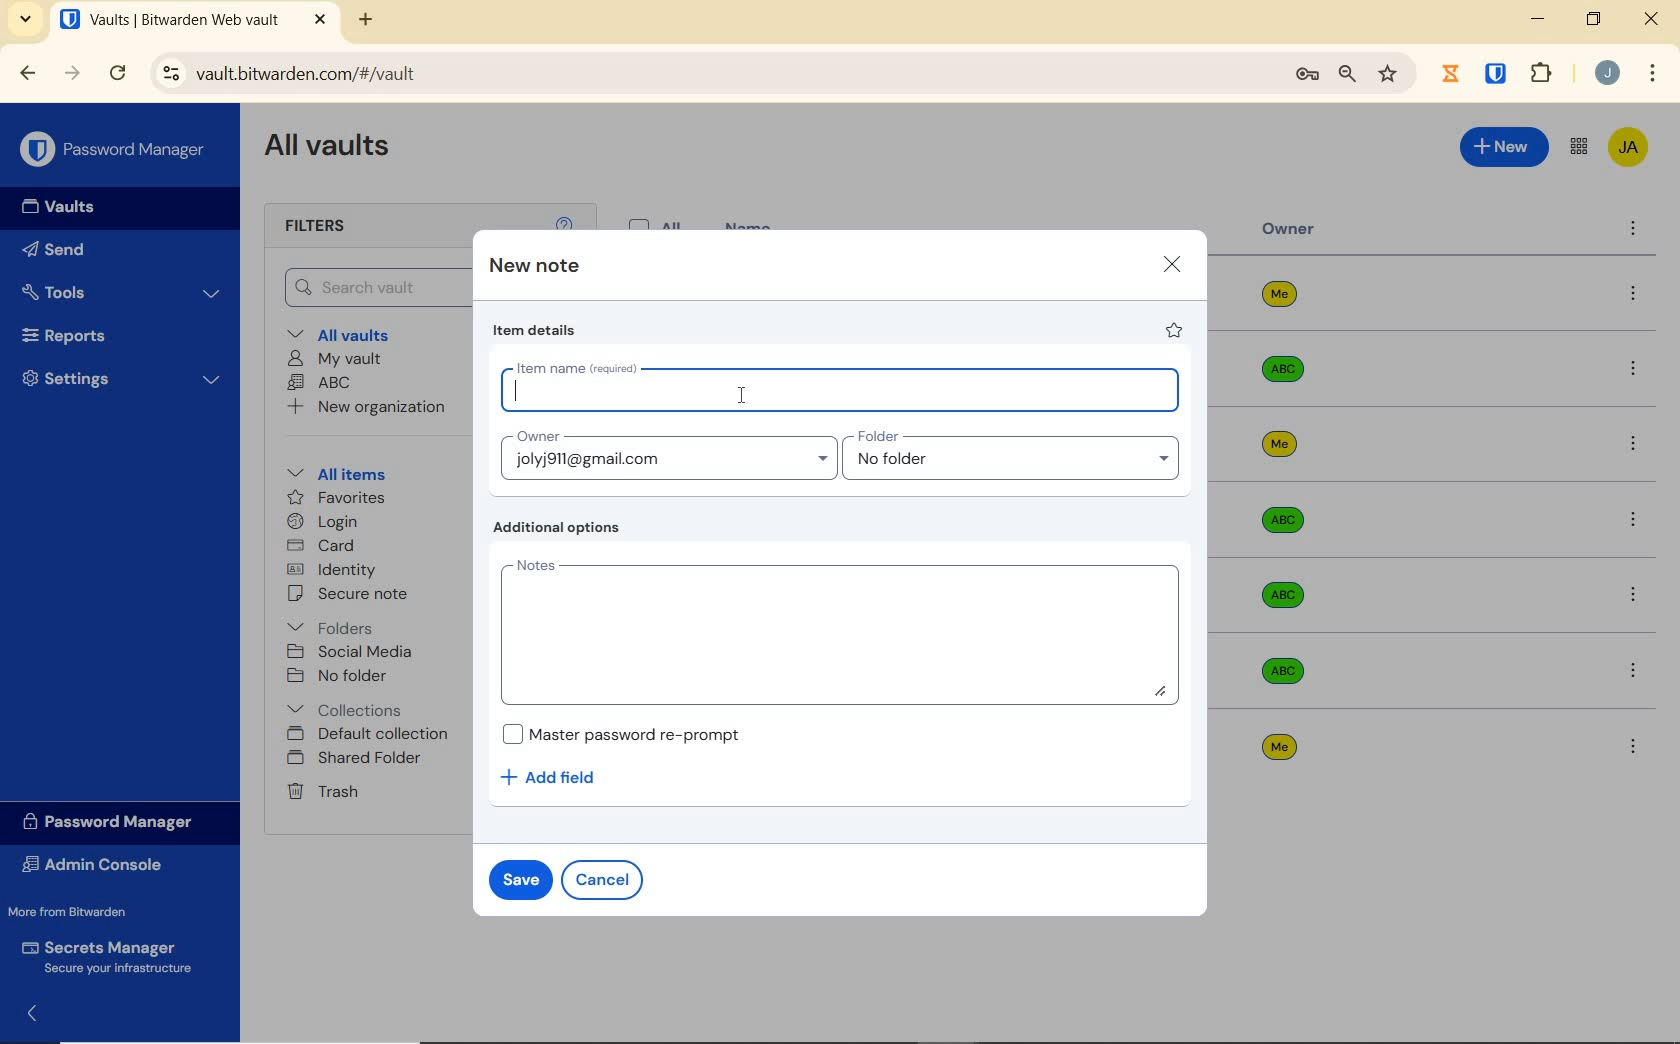 The image size is (1680, 1044). I want to click on Owner Name, so click(1280, 521).